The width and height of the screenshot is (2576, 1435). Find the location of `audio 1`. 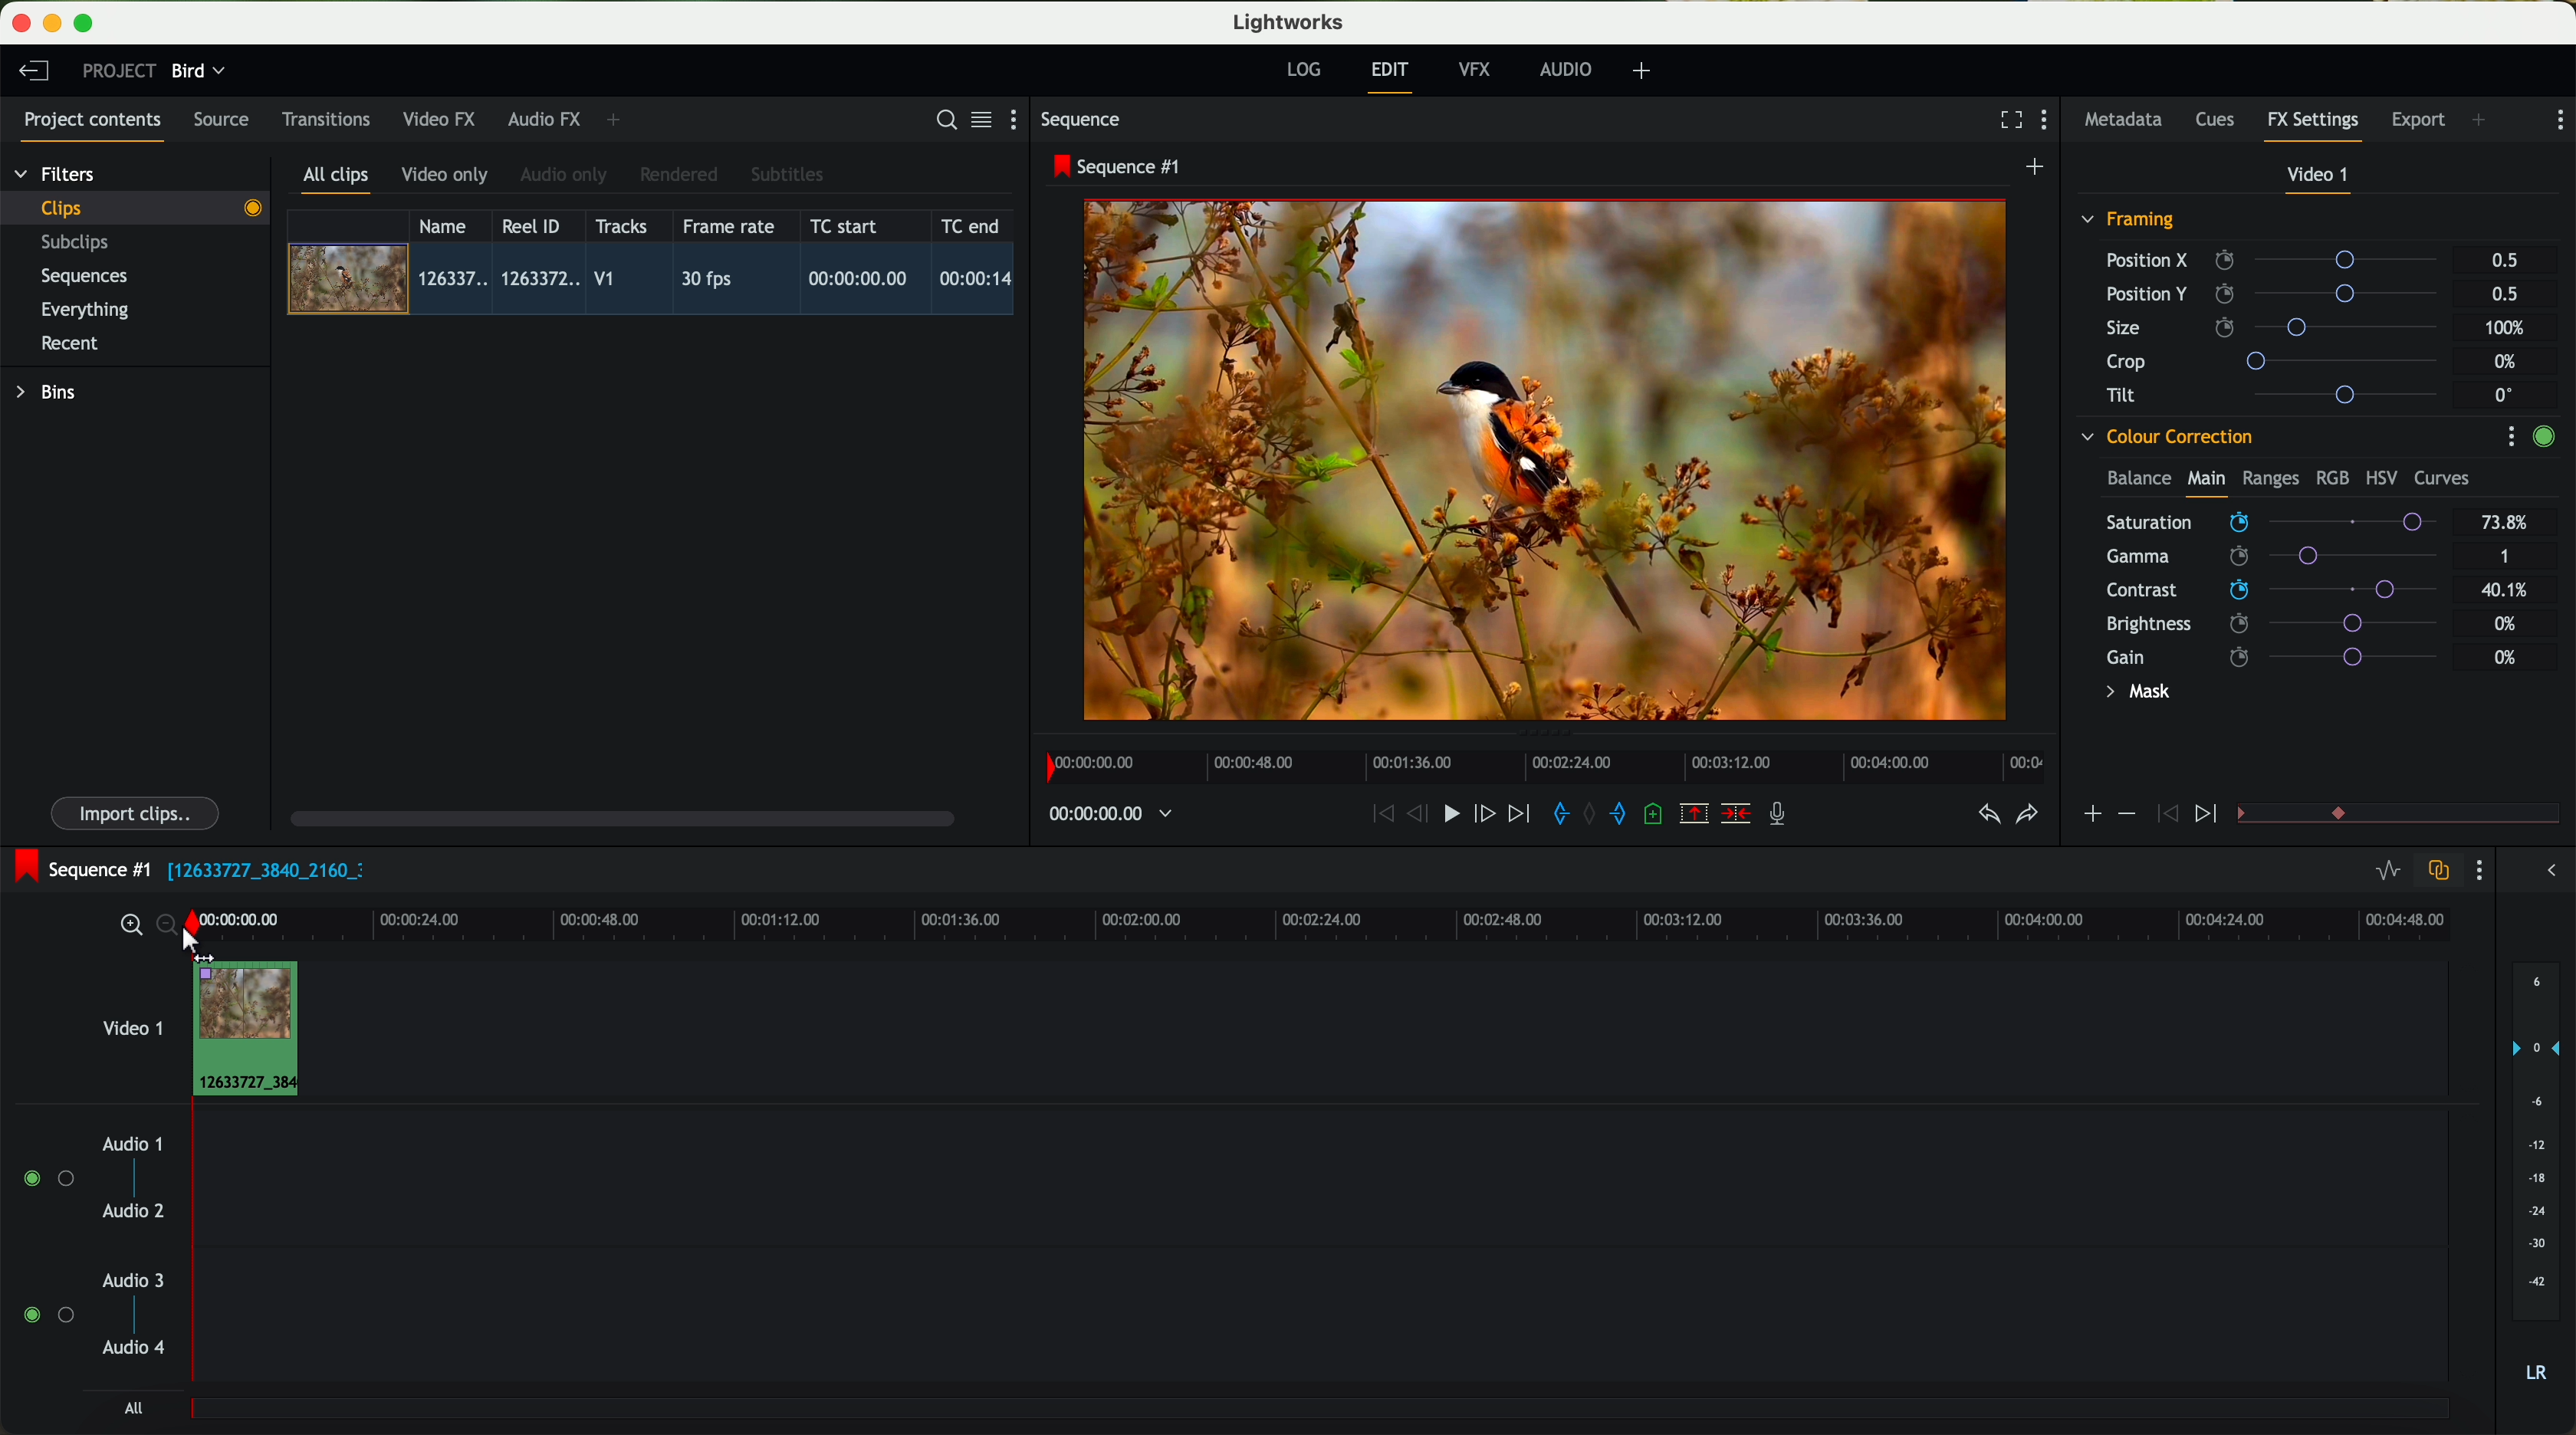

audio 1 is located at coordinates (133, 1143).